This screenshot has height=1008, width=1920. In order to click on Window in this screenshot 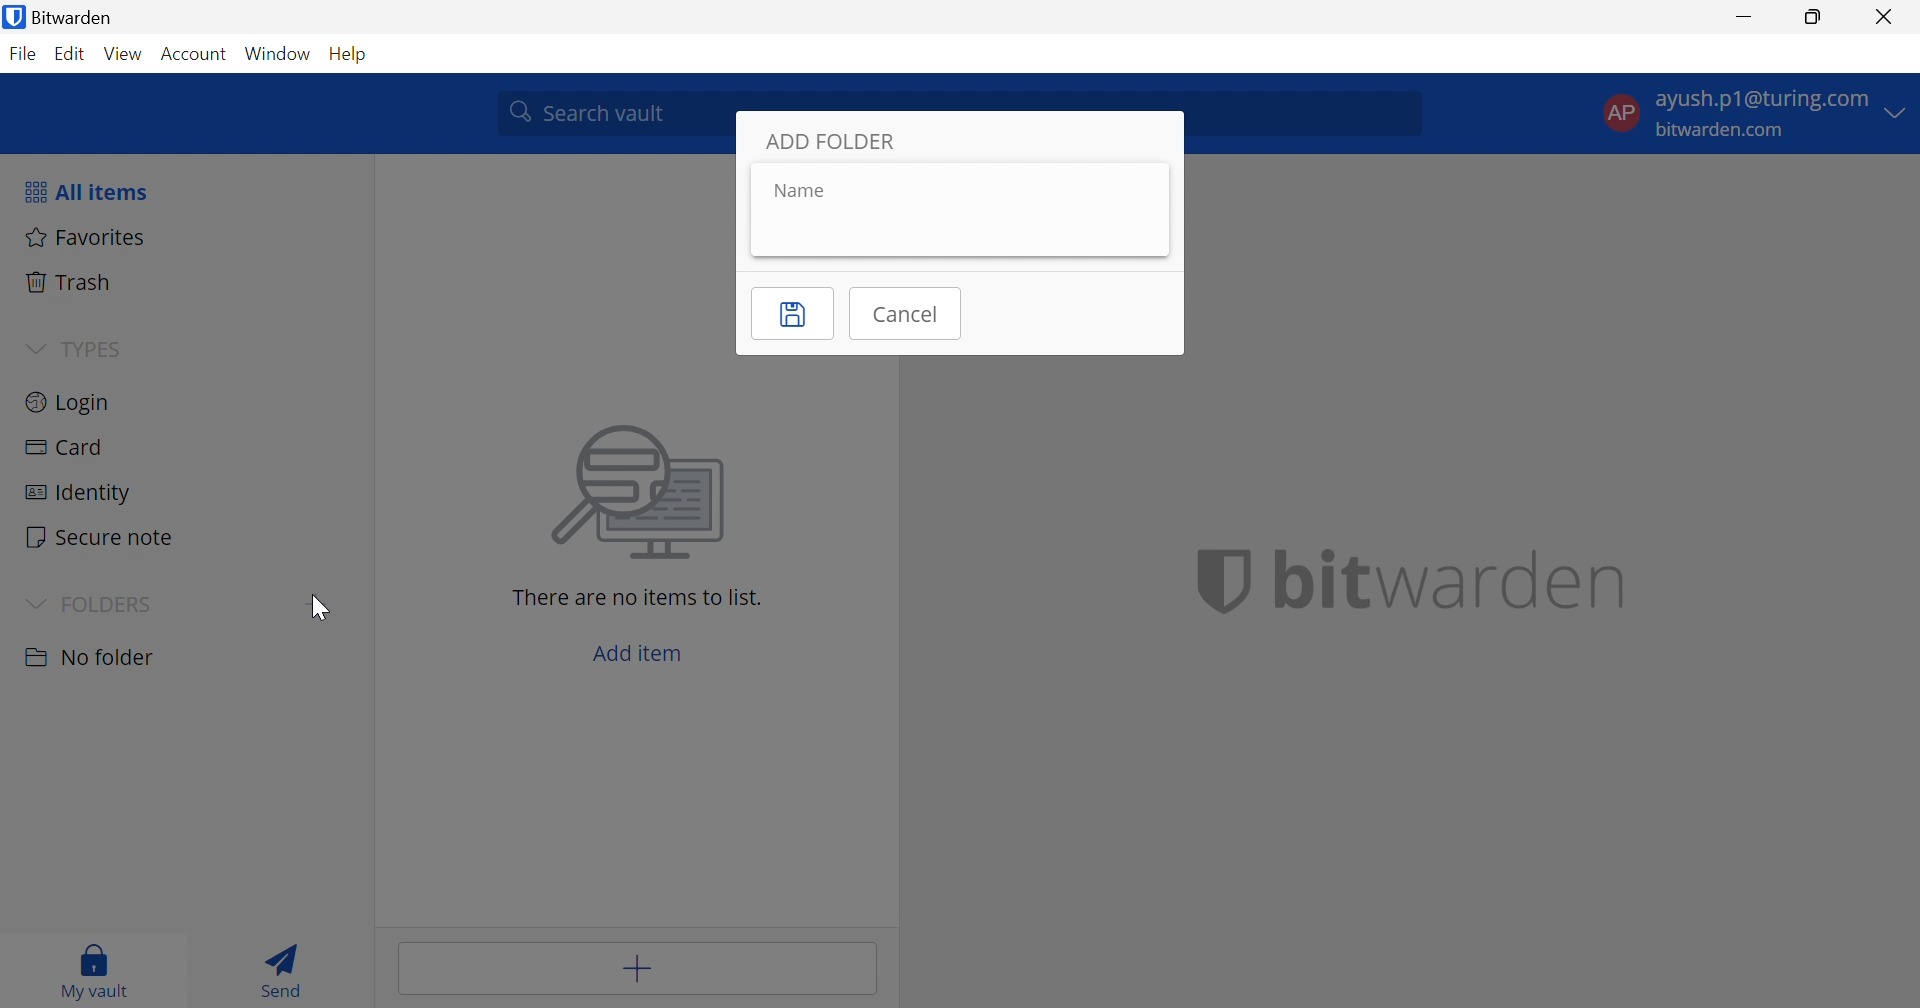, I will do `click(275, 53)`.